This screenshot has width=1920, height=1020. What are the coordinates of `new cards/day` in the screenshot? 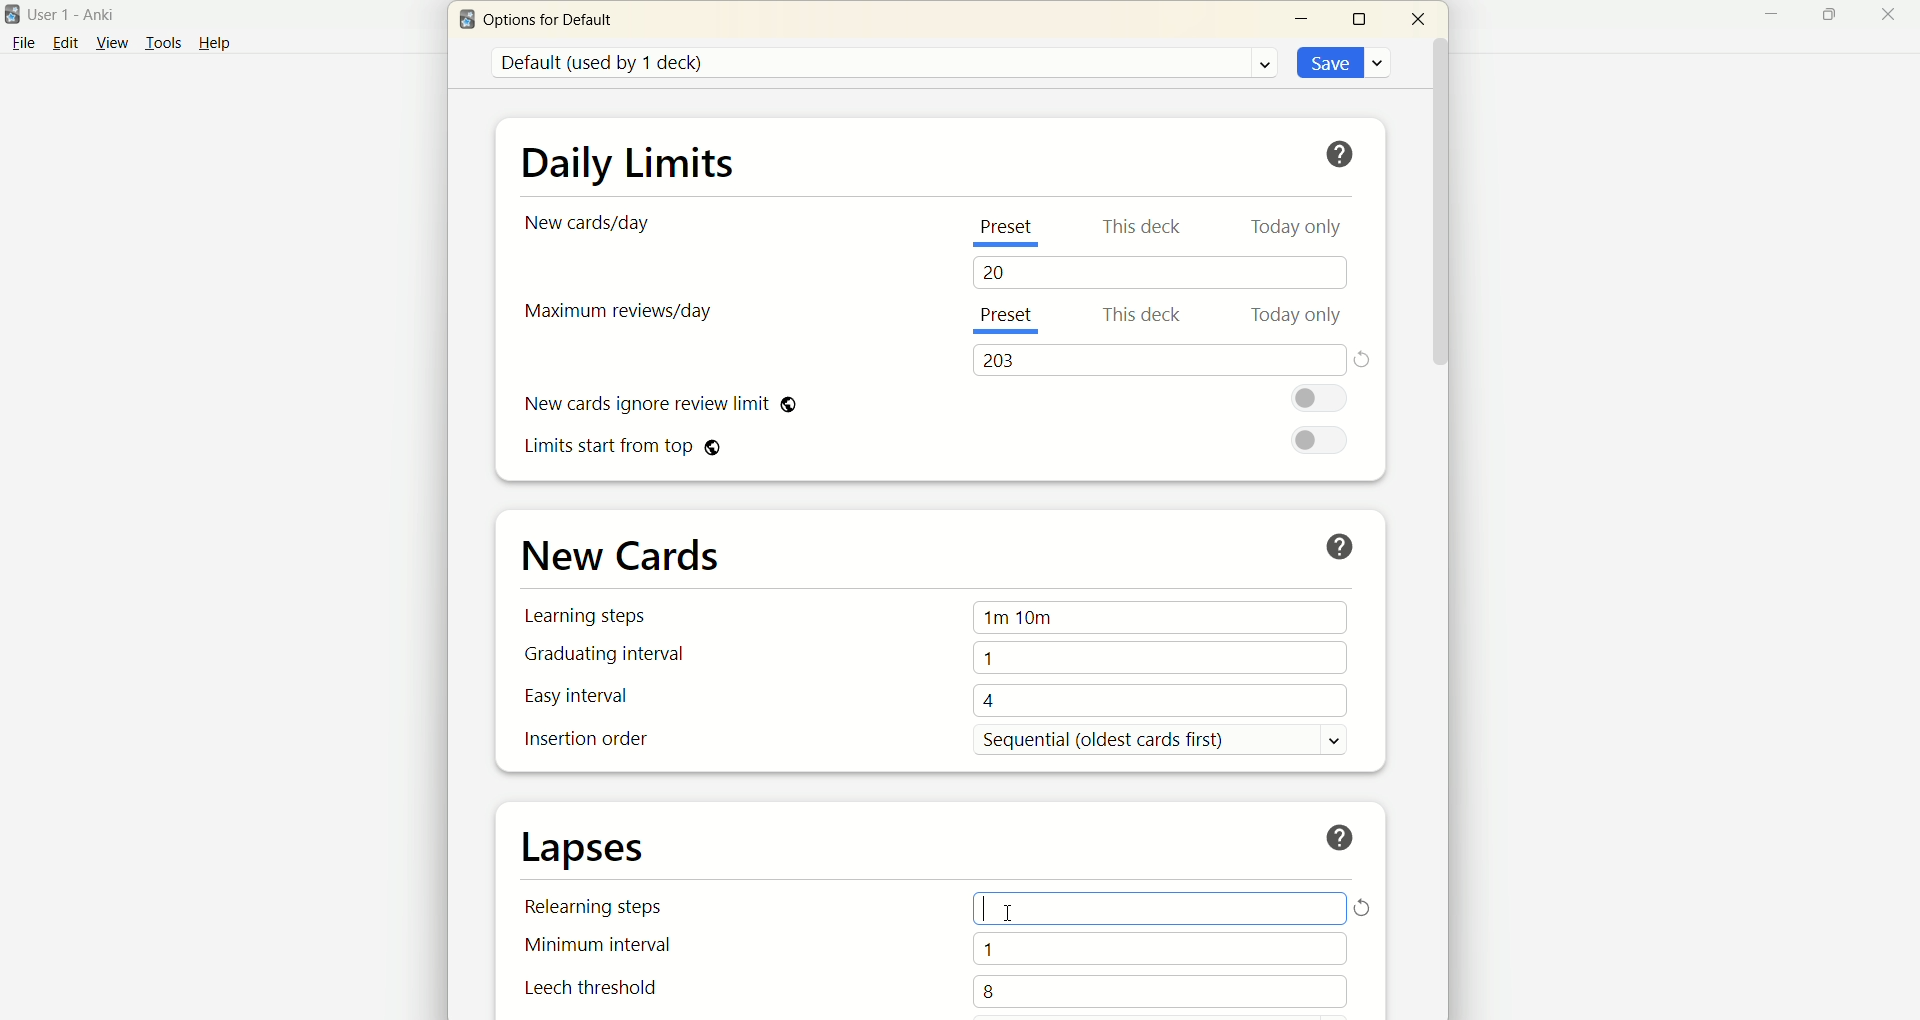 It's located at (593, 224).